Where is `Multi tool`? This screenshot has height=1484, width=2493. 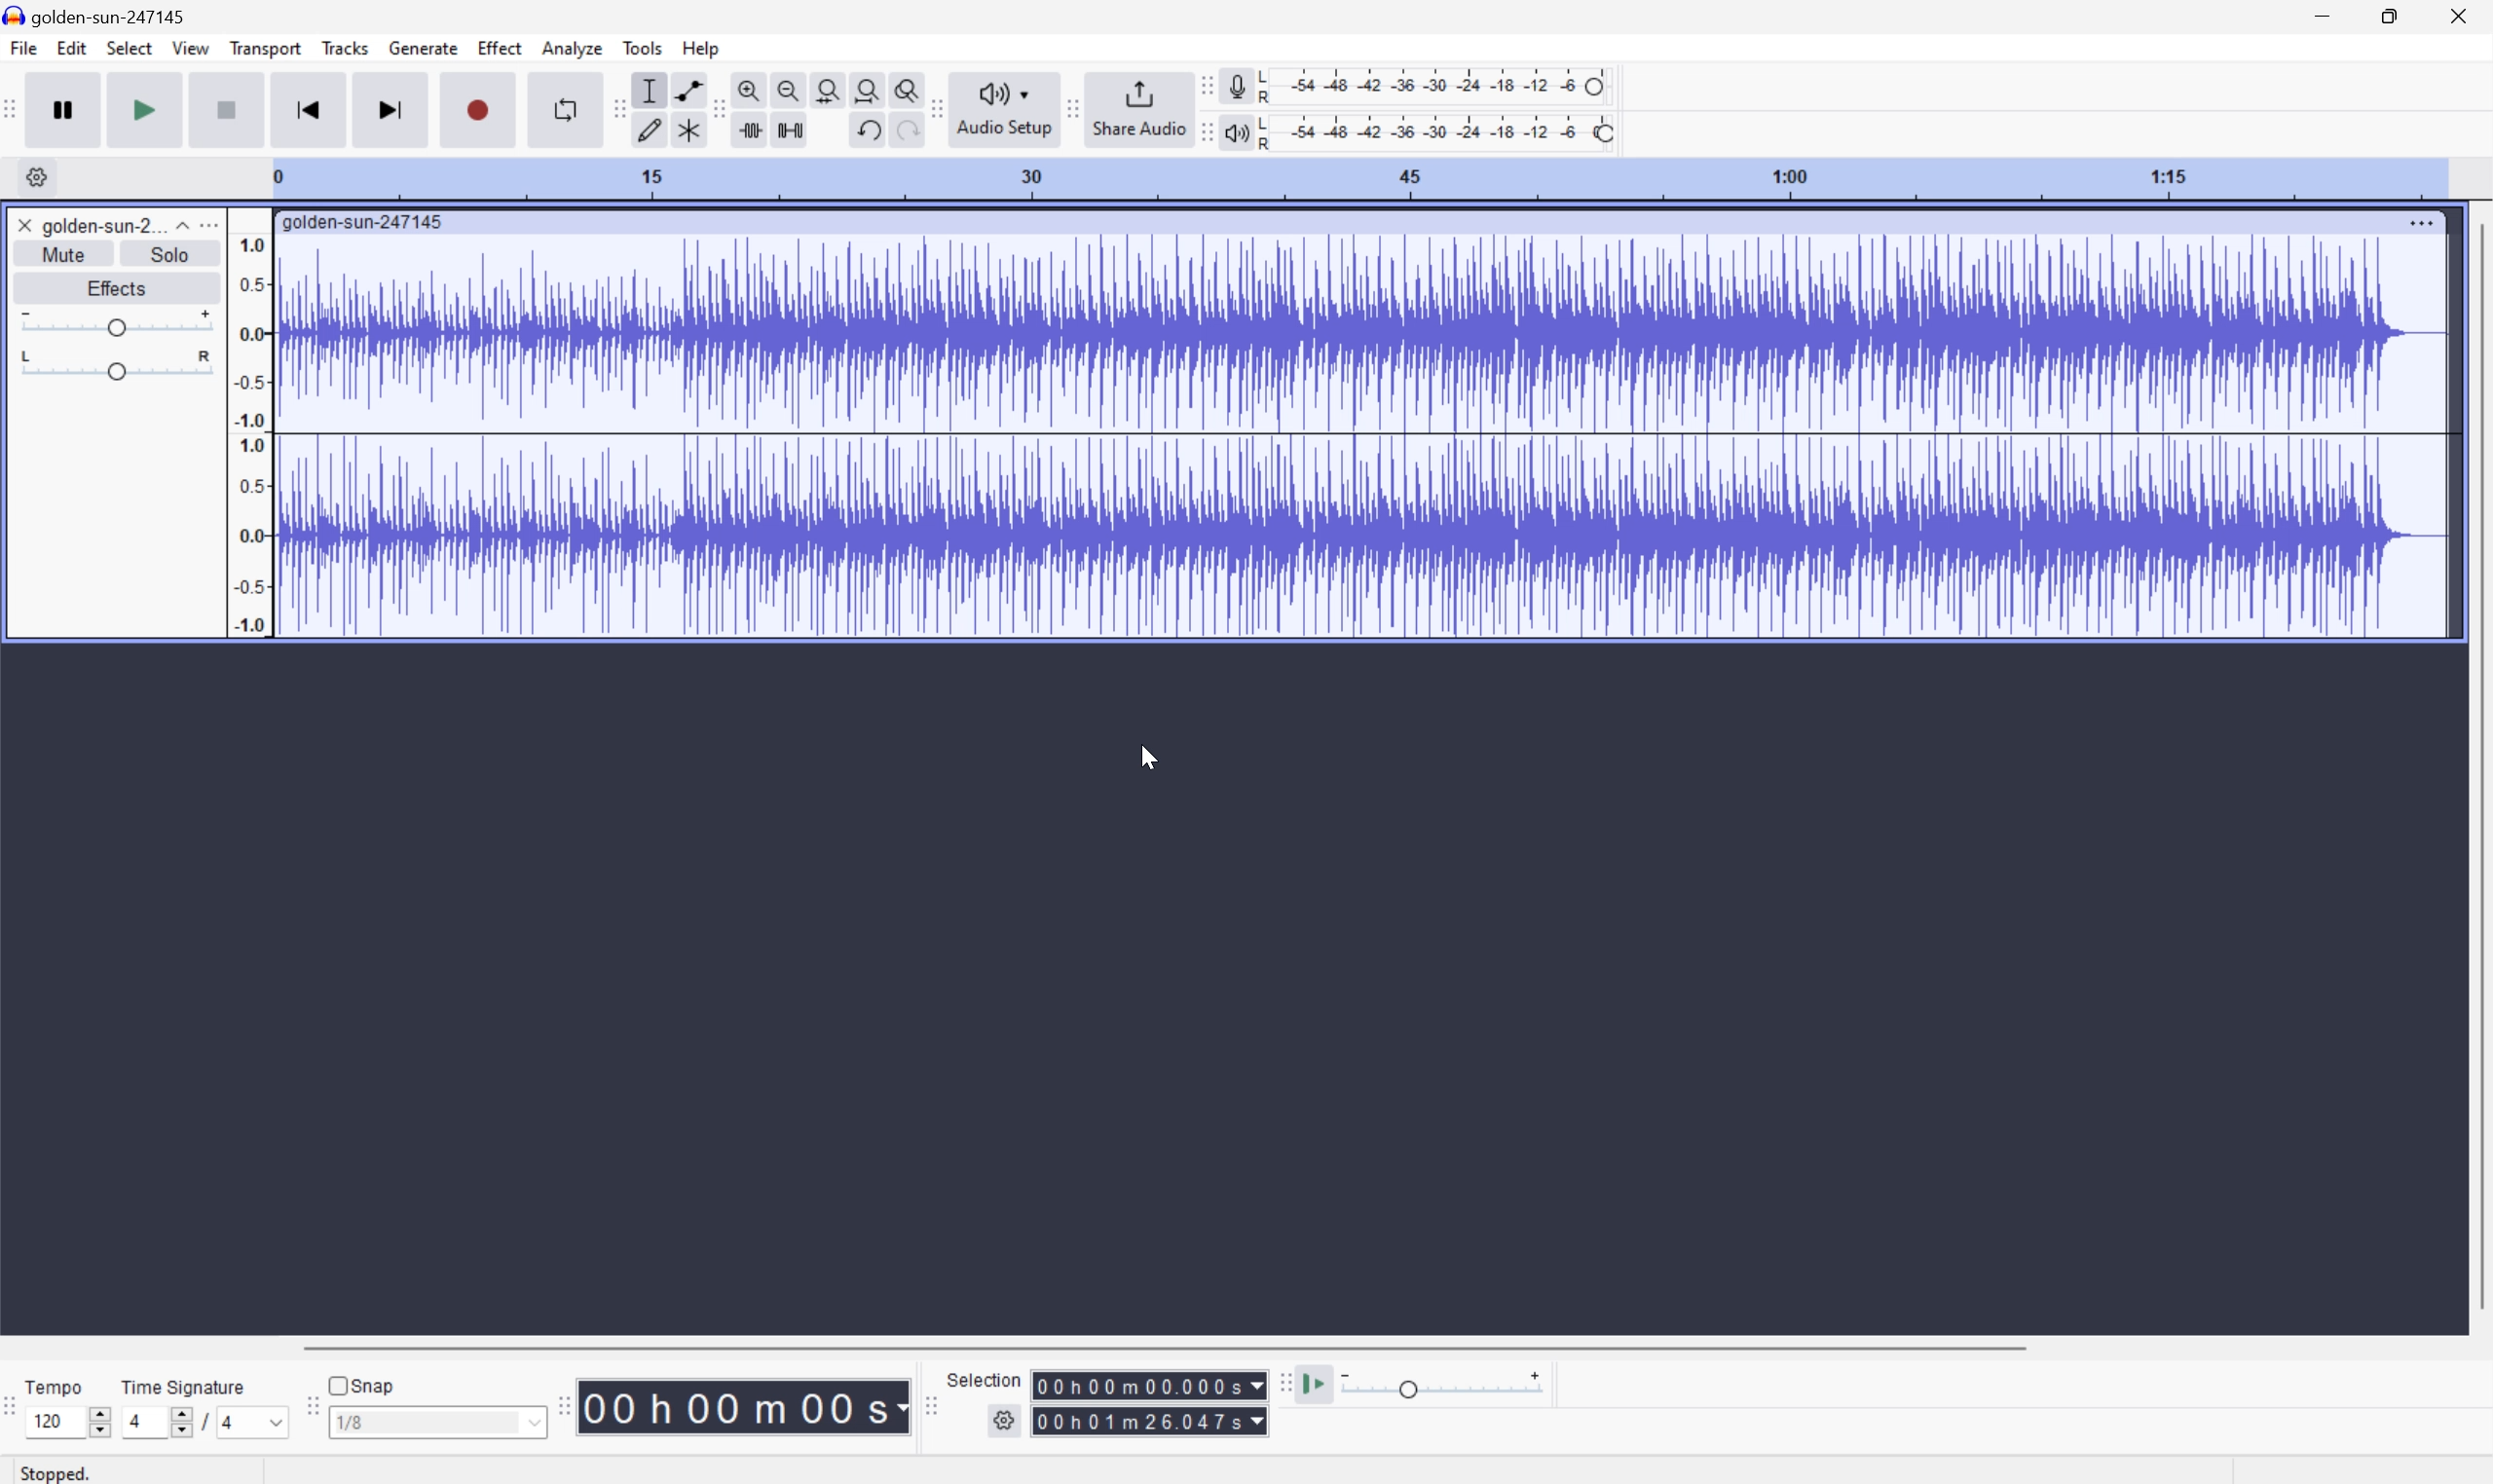 Multi tool is located at coordinates (684, 134).